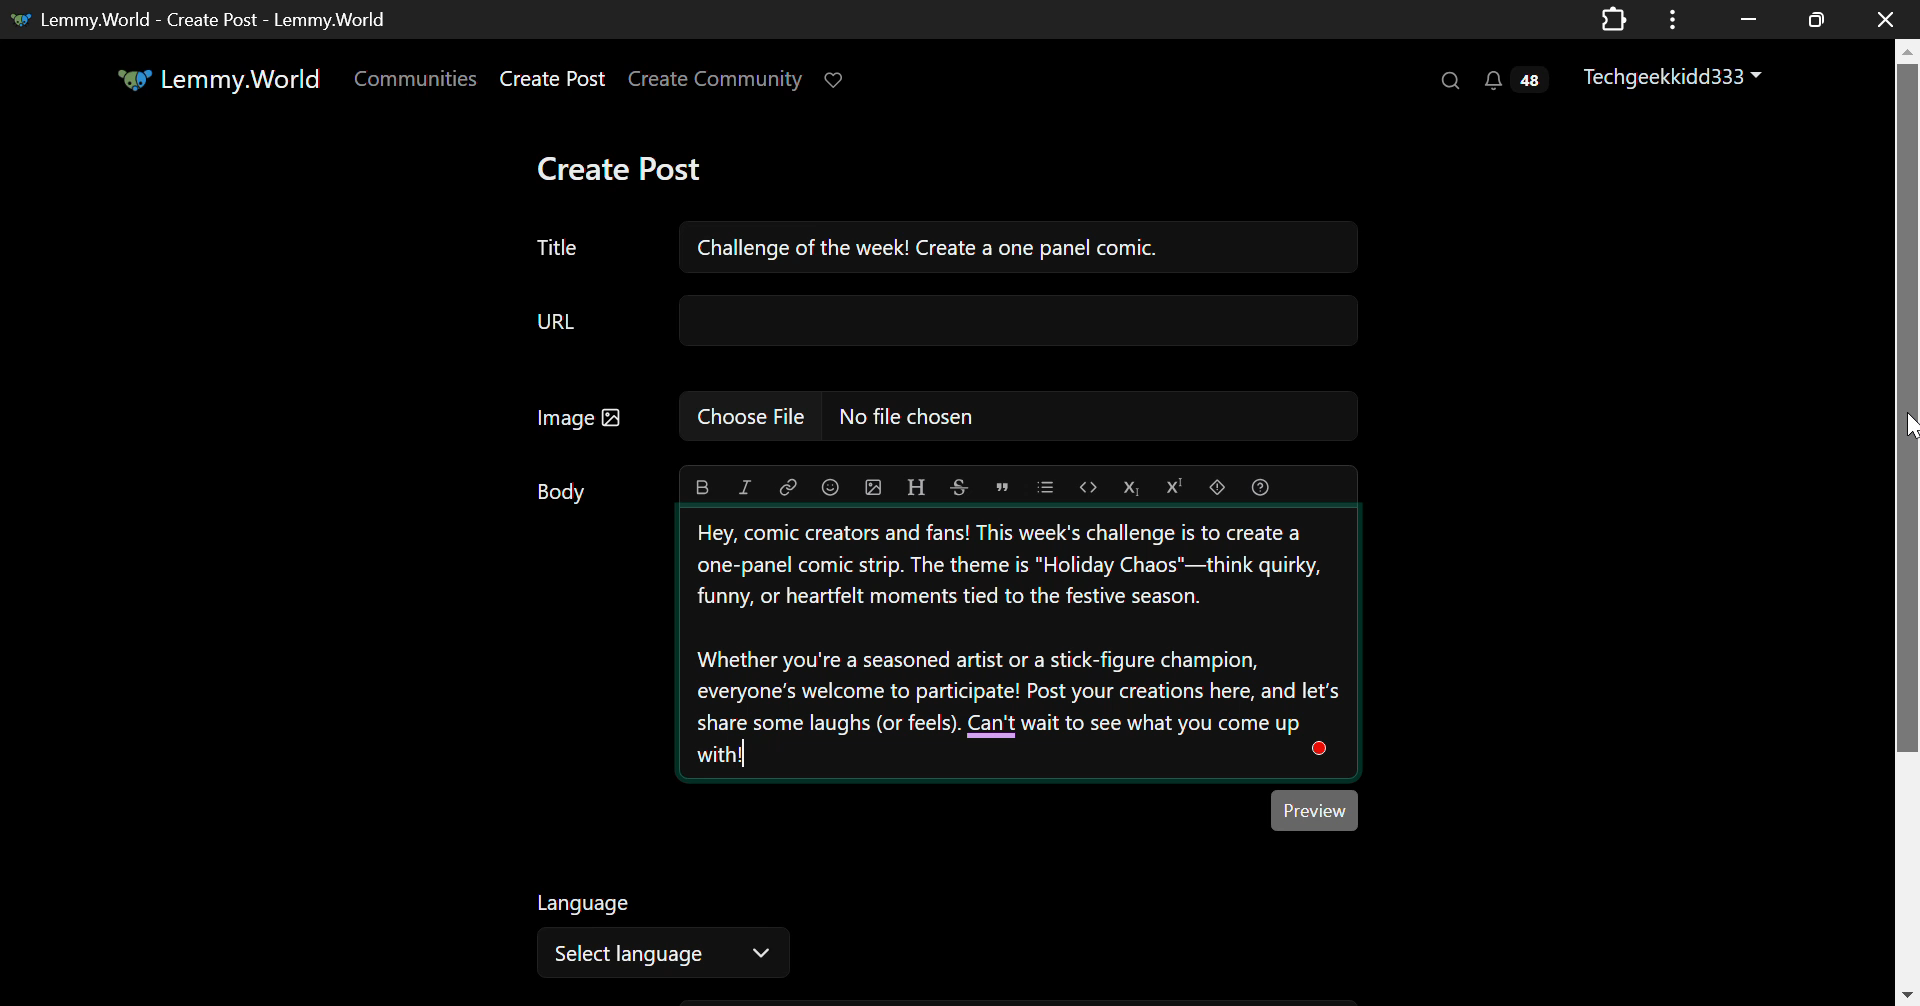 The width and height of the screenshot is (1920, 1006). I want to click on Search , so click(1449, 80).